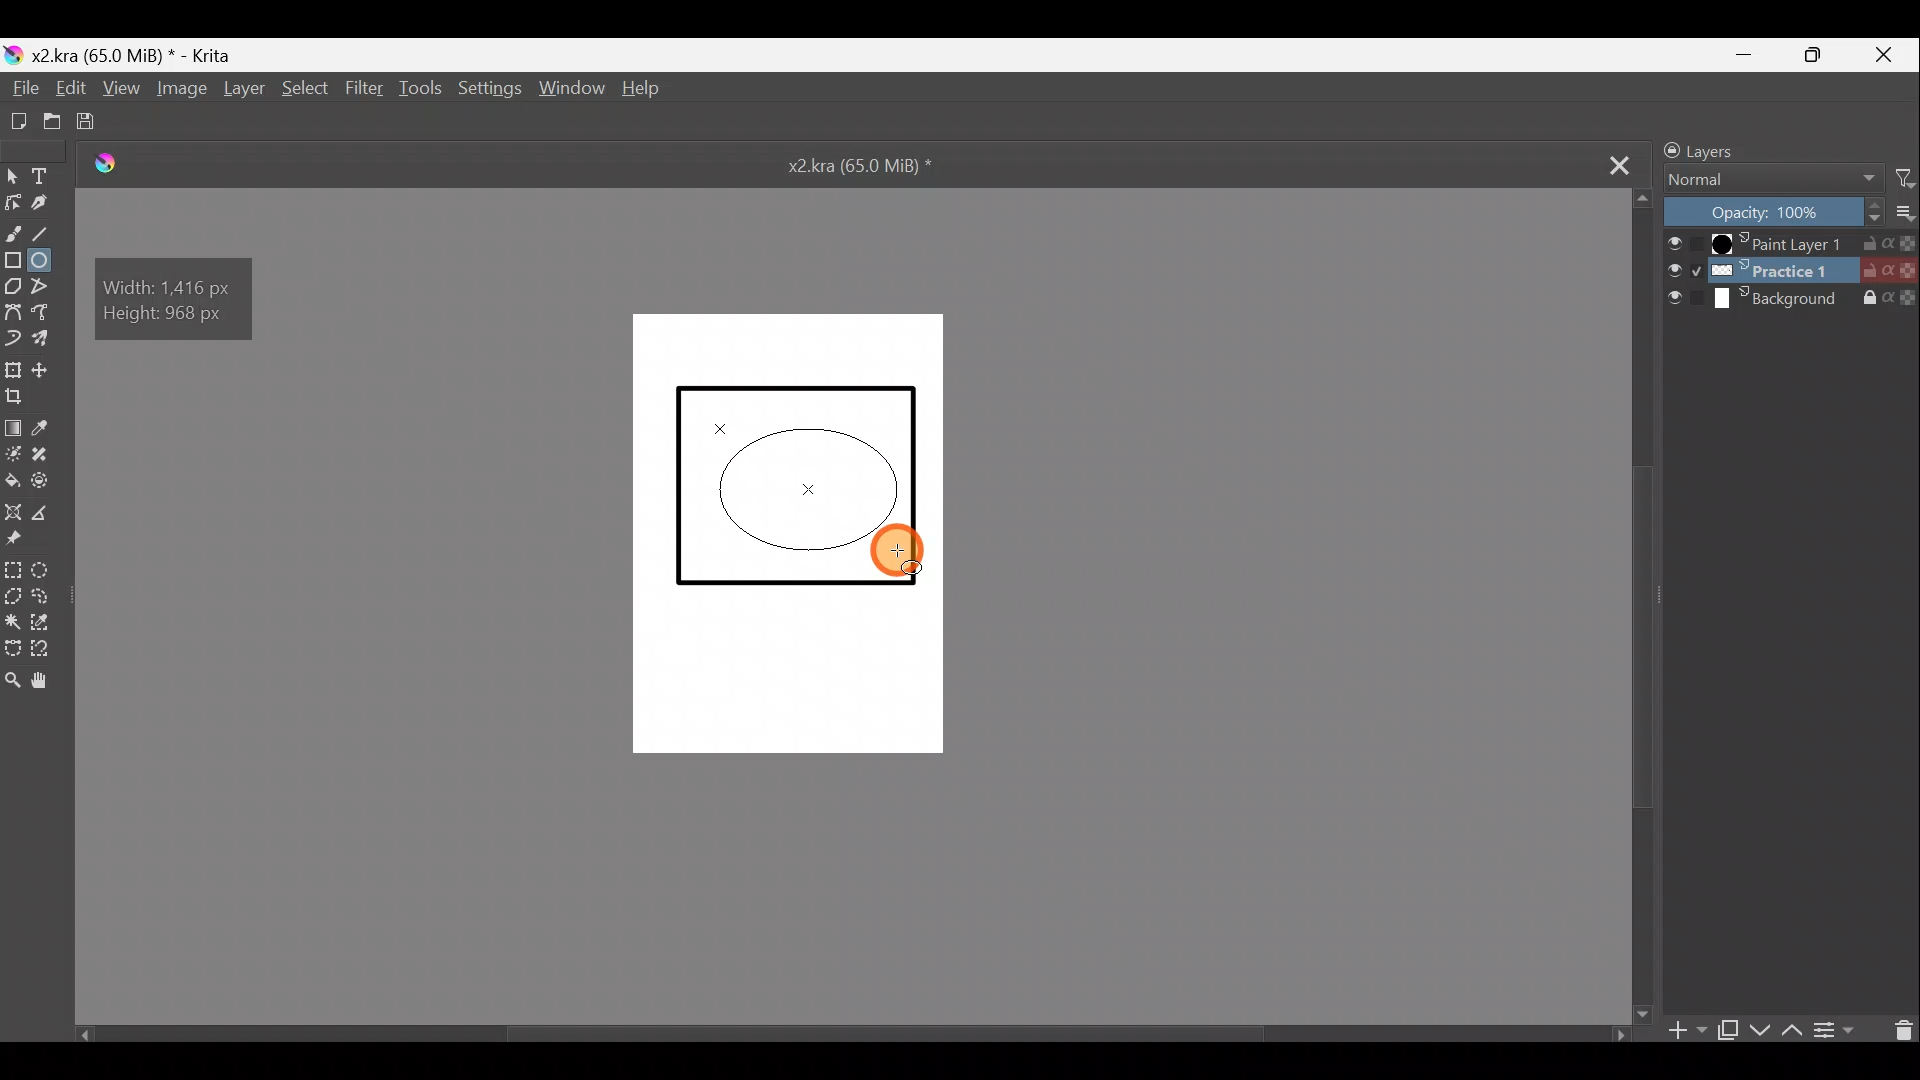 The image size is (1920, 1080). What do you see at coordinates (46, 512) in the screenshot?
I see `Measure distance between two points` at bounding box center [46, 512].